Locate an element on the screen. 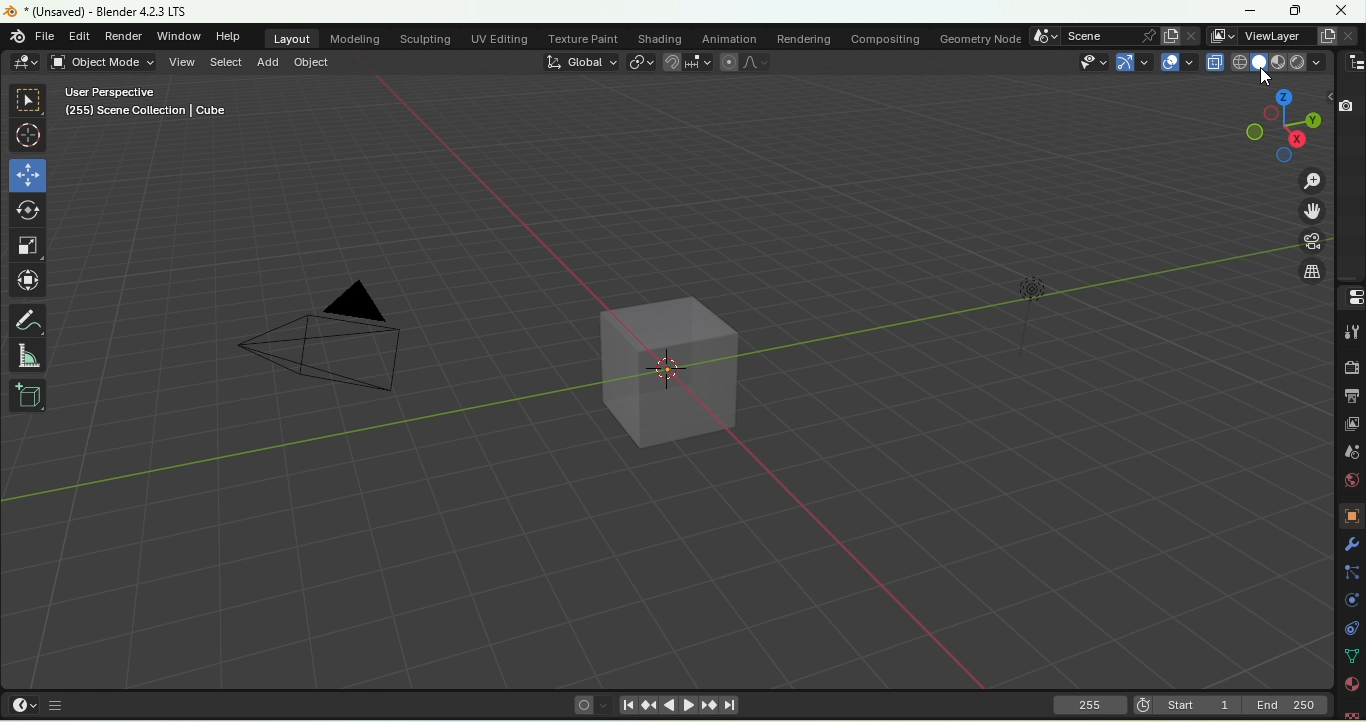 This screenshot has height=722, width=1366. Toggle X-ray is located at coordinates (1214, 62).